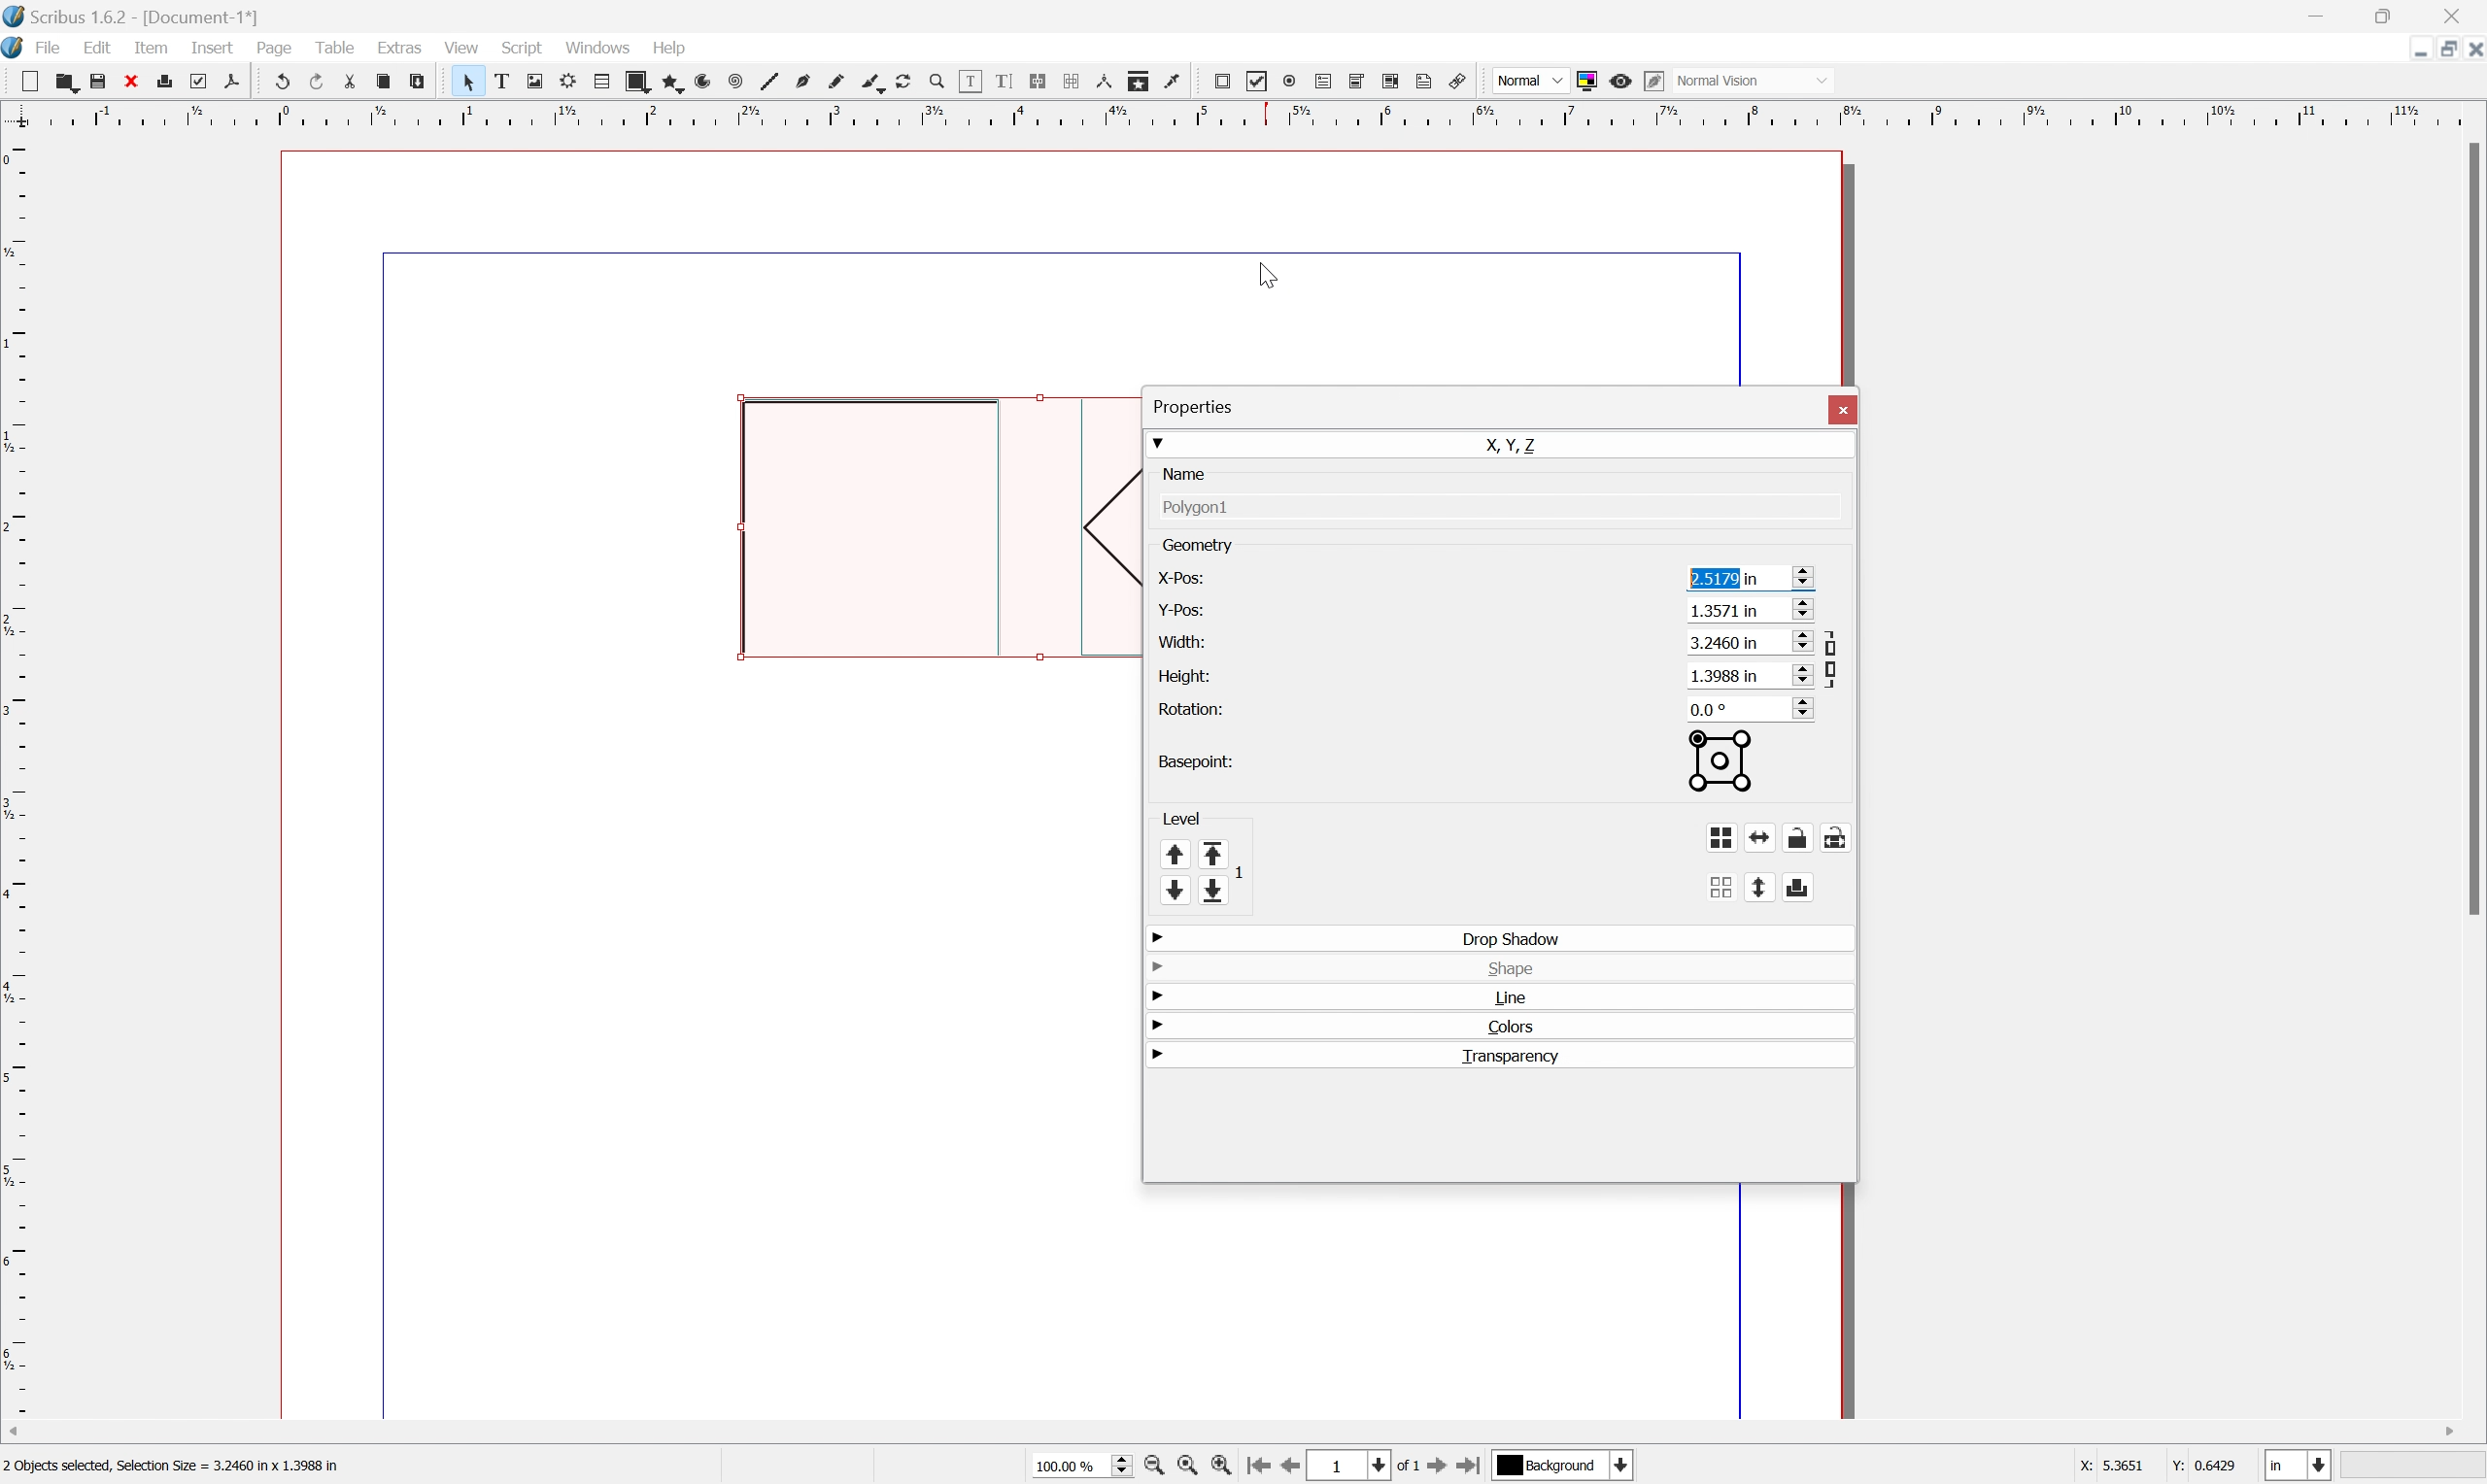  What do you see at coordinates (2471, 48) in the screenshot?
I see `Close` at bounding box center [2471, 48].